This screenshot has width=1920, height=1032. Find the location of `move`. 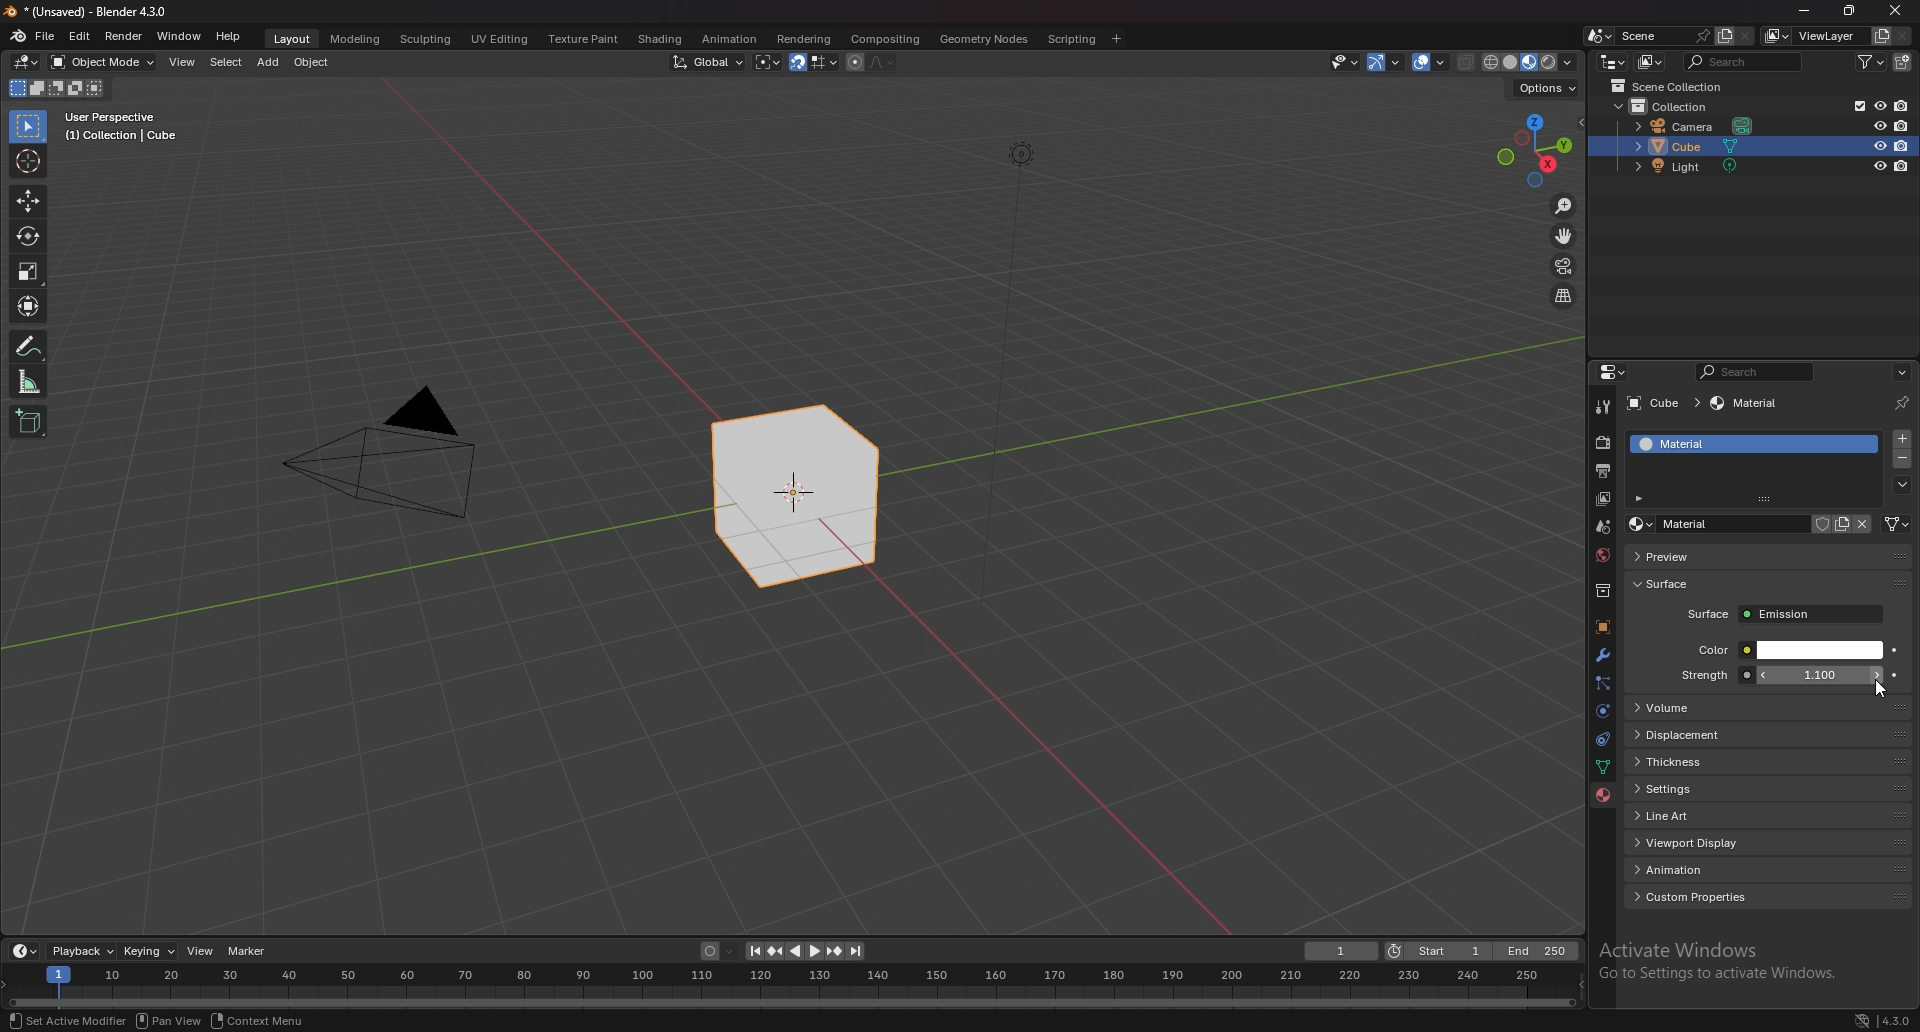

move is located at coordinates (27, 202).